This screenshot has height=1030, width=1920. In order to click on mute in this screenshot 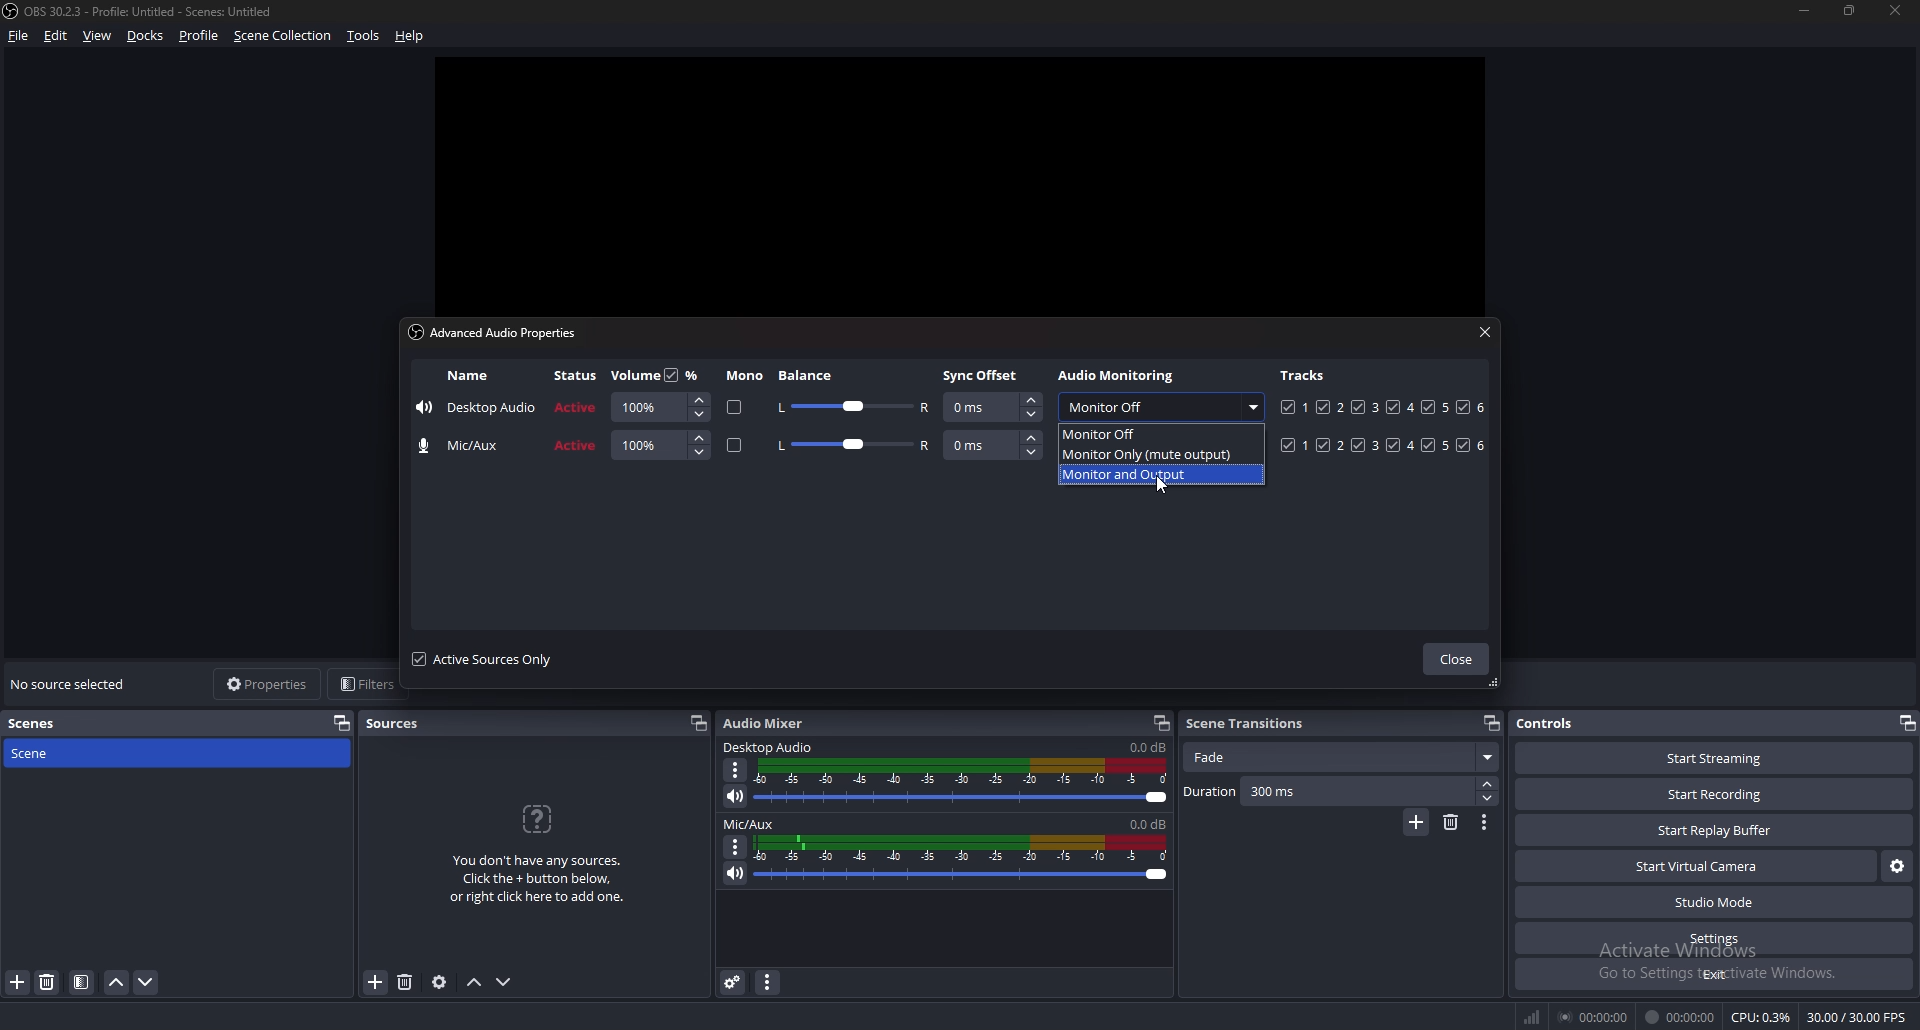, I will do `click(736, 873)`.